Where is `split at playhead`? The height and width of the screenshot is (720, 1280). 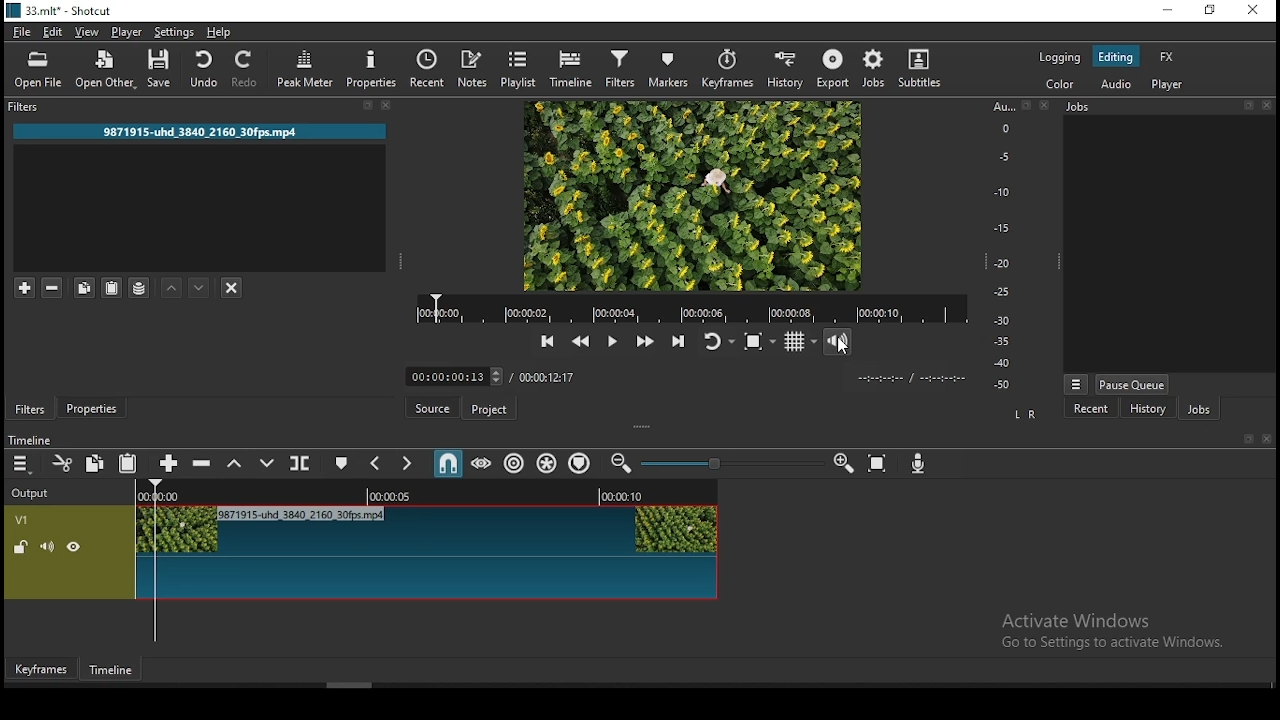
split at playhead is located at coordinates (302, 463).